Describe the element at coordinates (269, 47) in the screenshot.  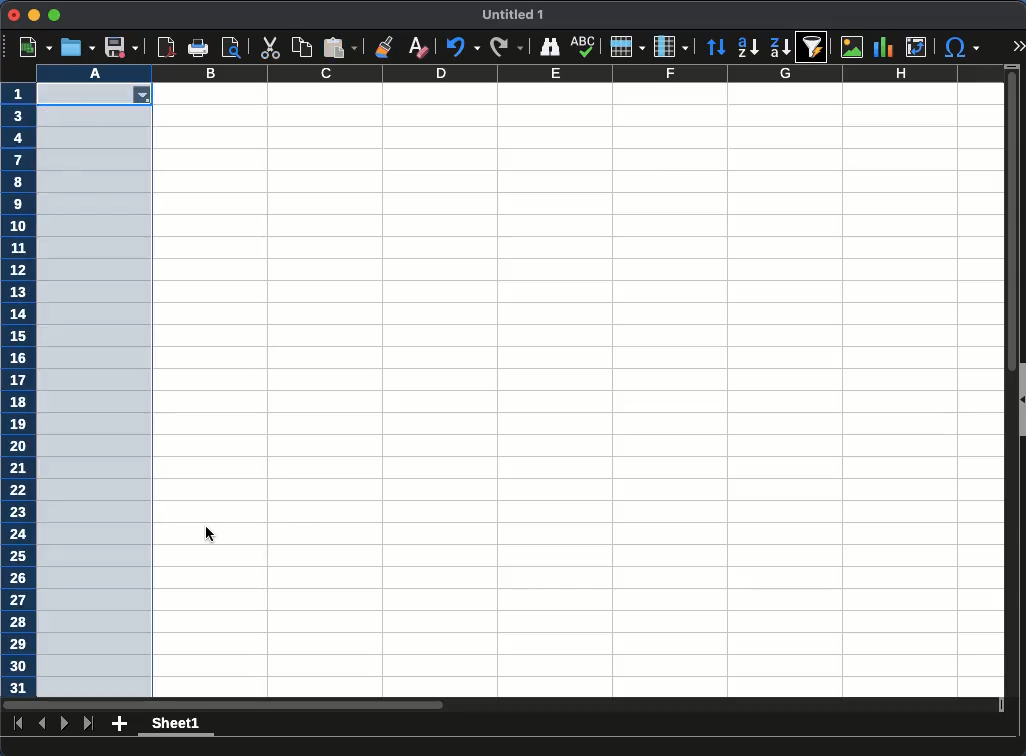
I see `cut` at that location.